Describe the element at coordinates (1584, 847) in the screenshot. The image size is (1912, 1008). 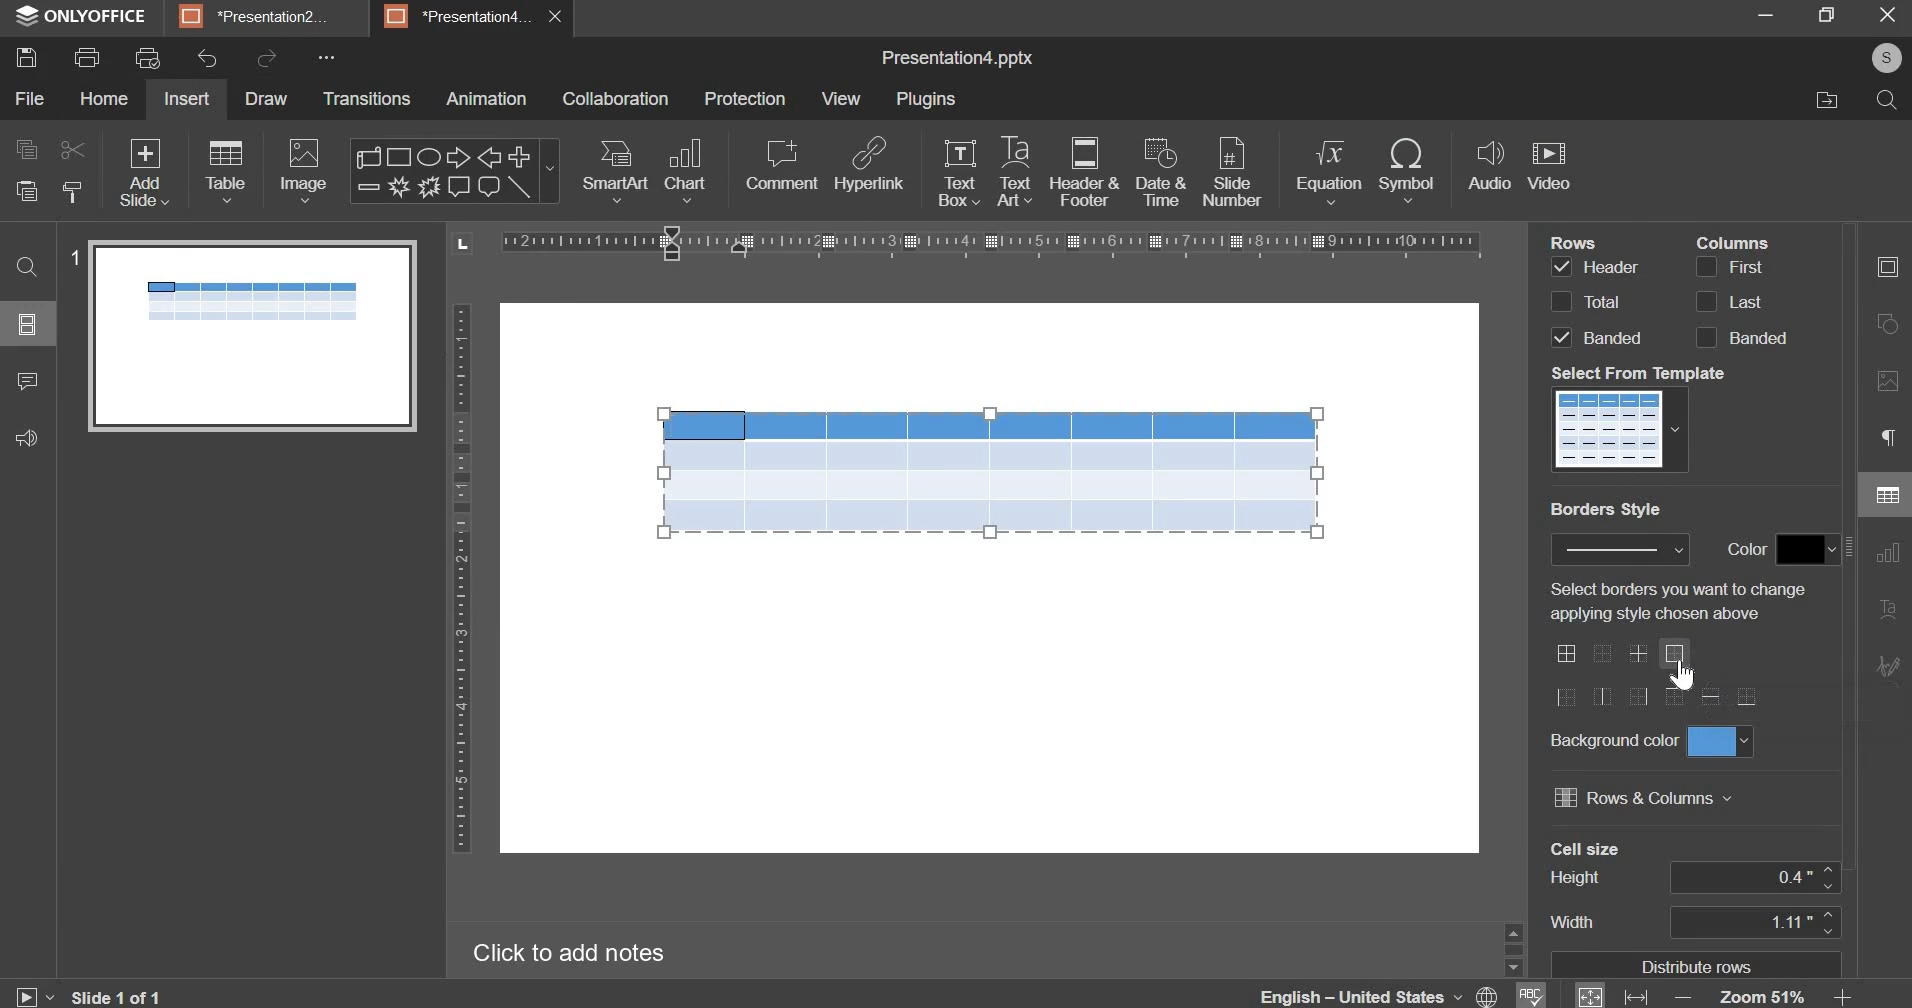
I see `cell size` at that location.